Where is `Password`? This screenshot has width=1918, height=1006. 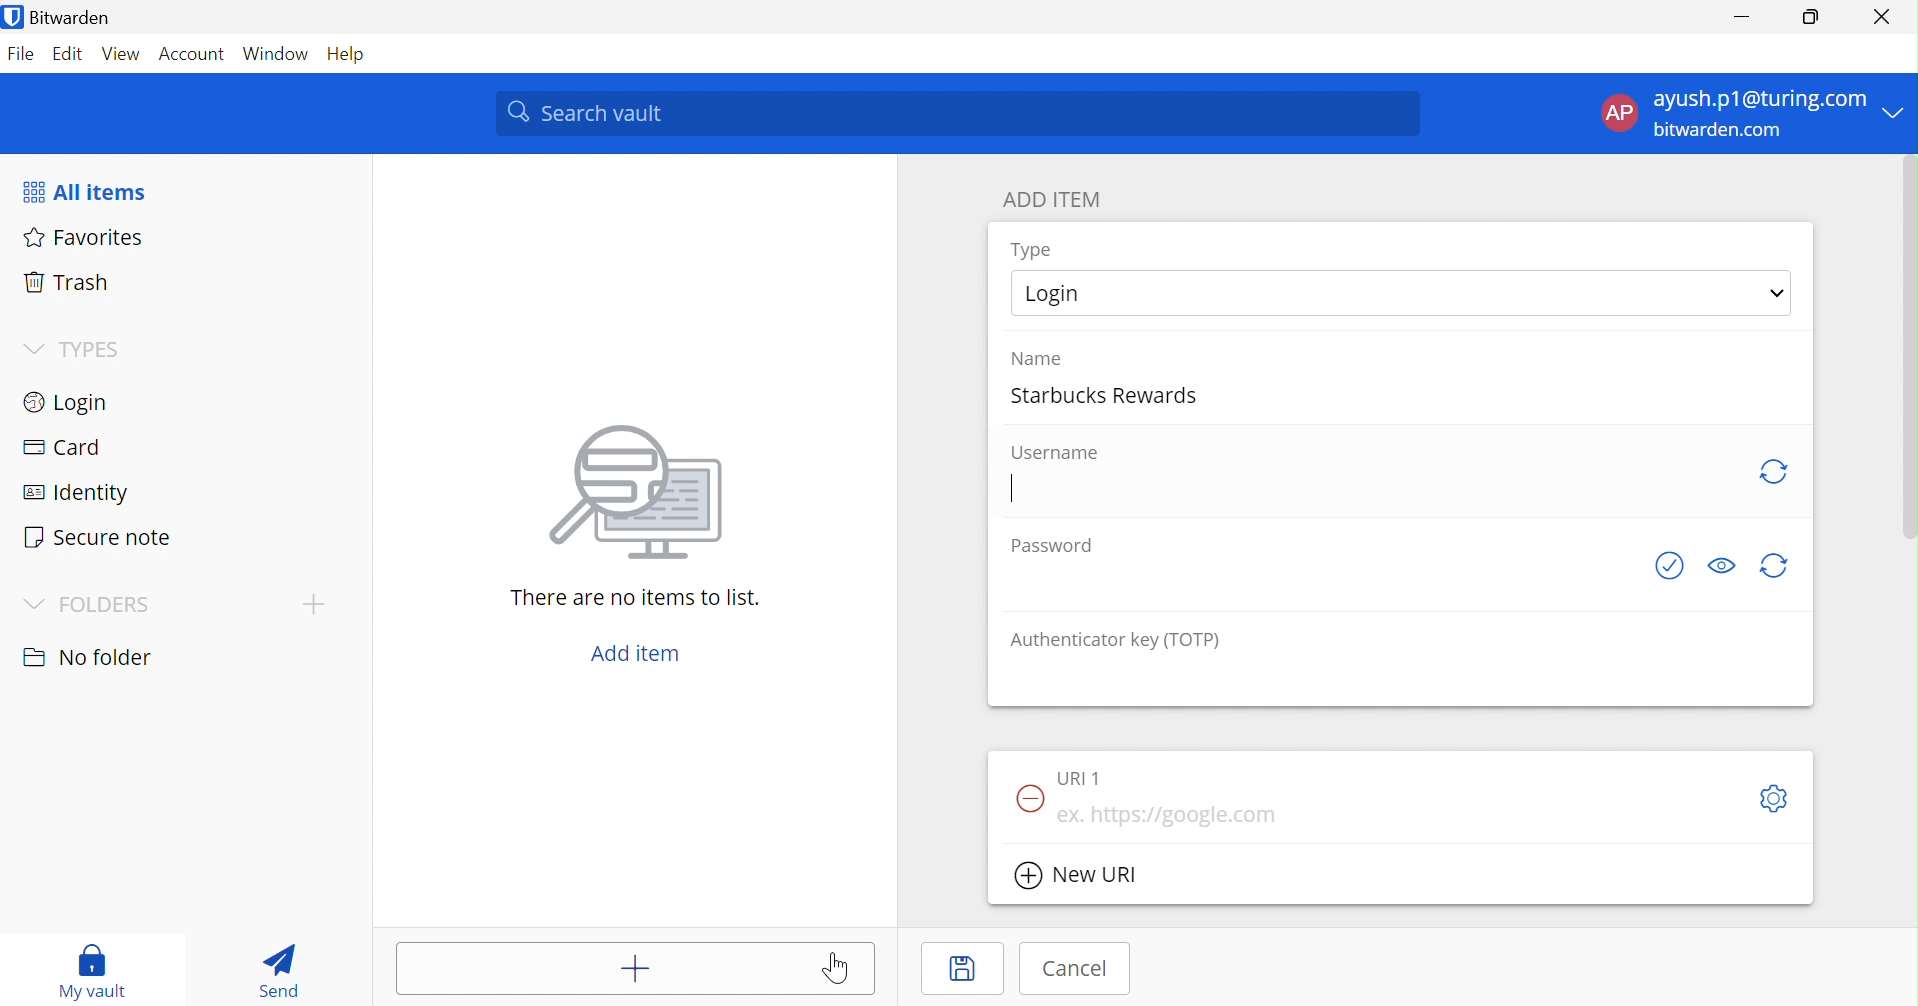
Password is located at coordinates (1051, 546).